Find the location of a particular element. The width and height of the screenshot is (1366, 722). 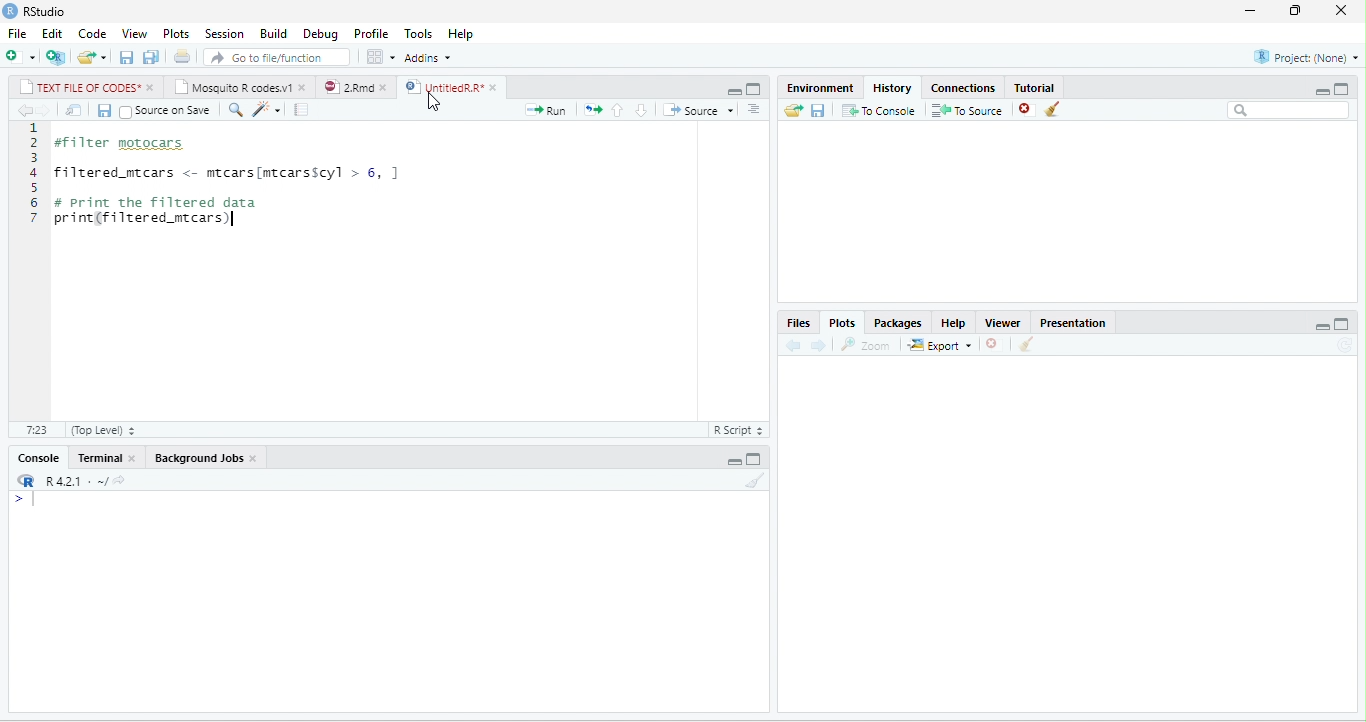

R 4.2.1 ~/ is located at coordinates (73, 481).